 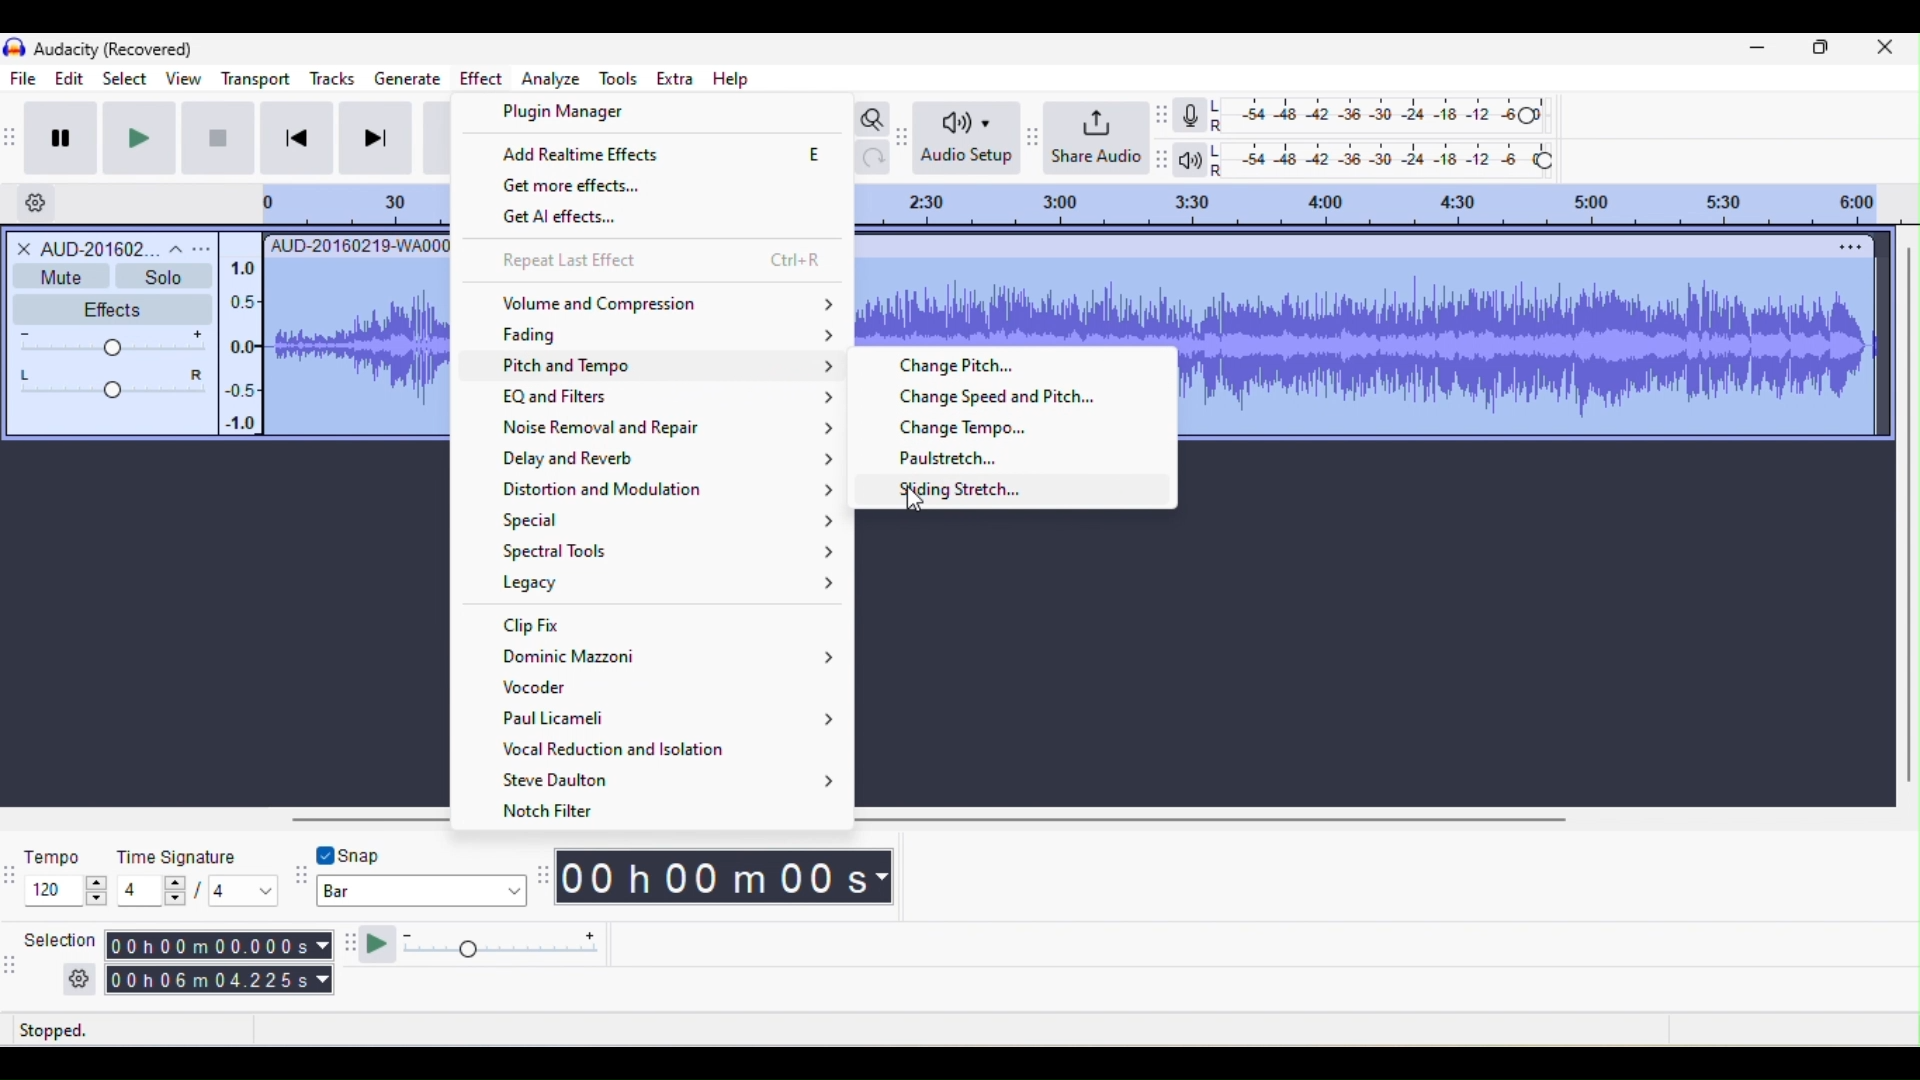 I want to click on Solo, so click(x=163, y=276).